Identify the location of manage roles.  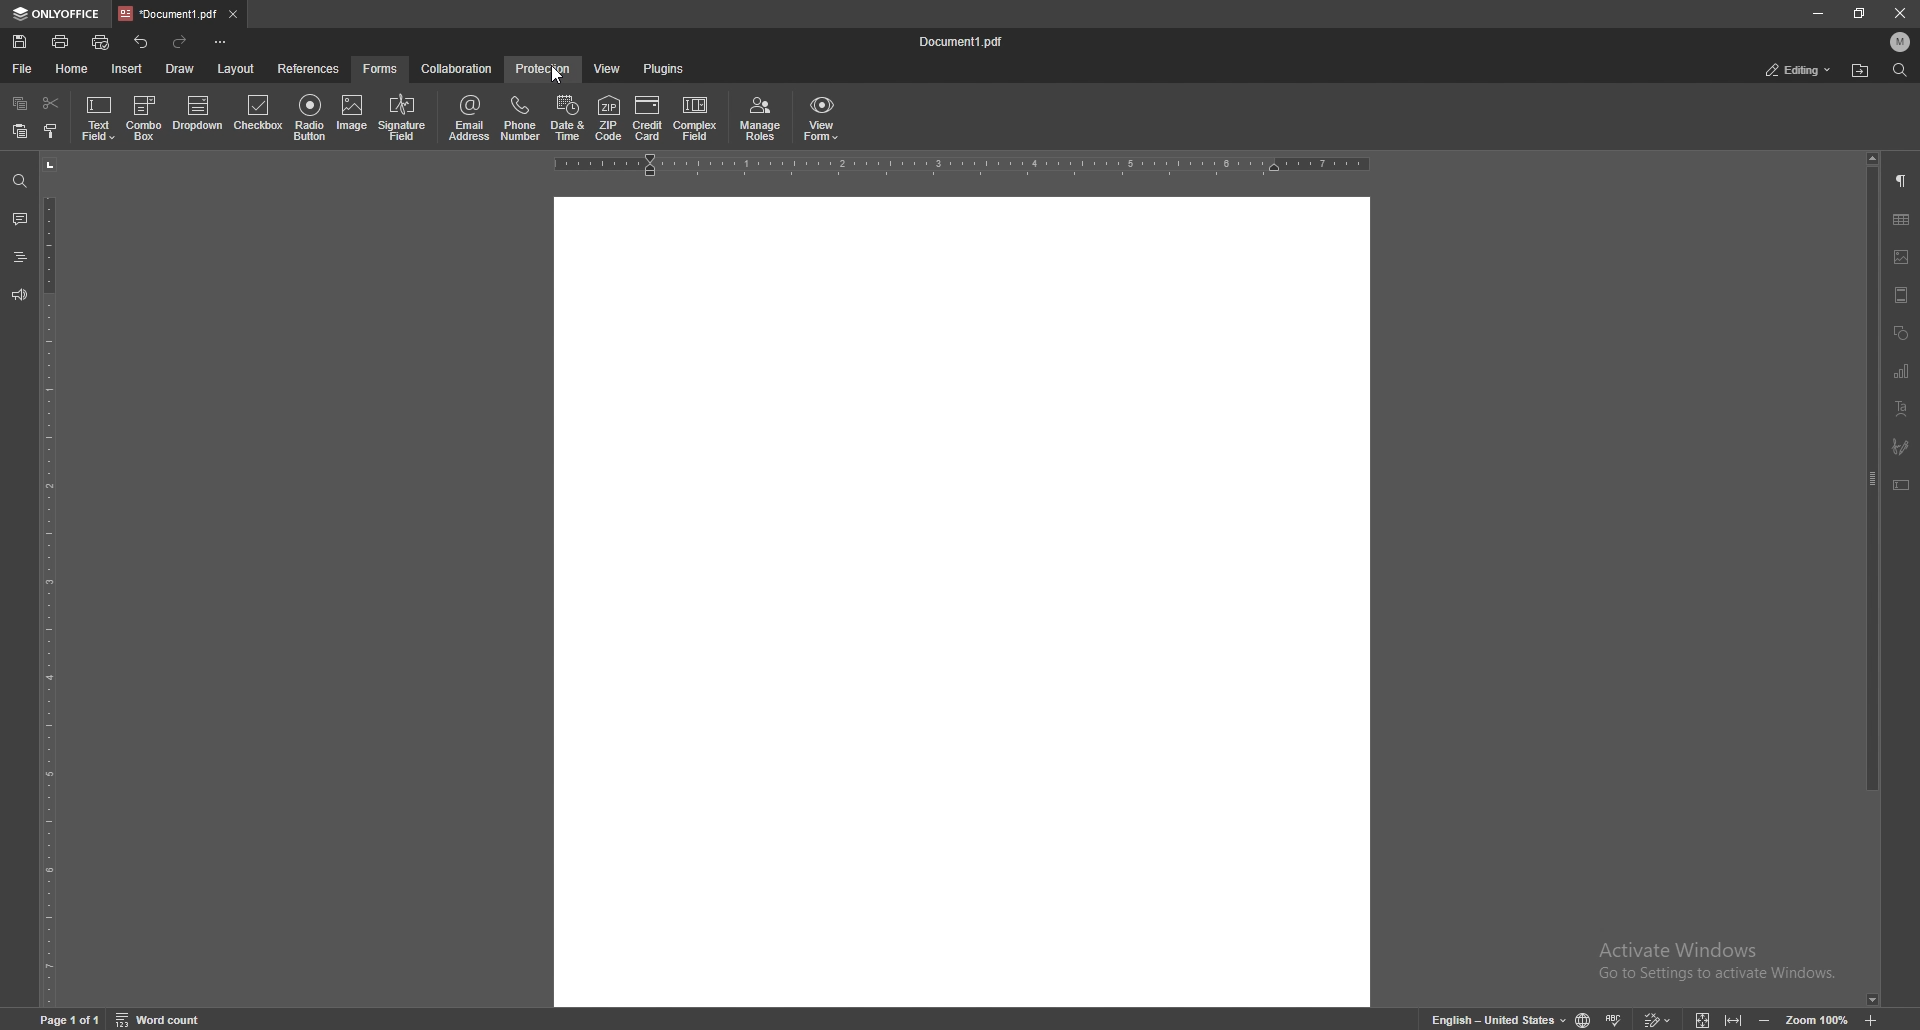
(759, 119).